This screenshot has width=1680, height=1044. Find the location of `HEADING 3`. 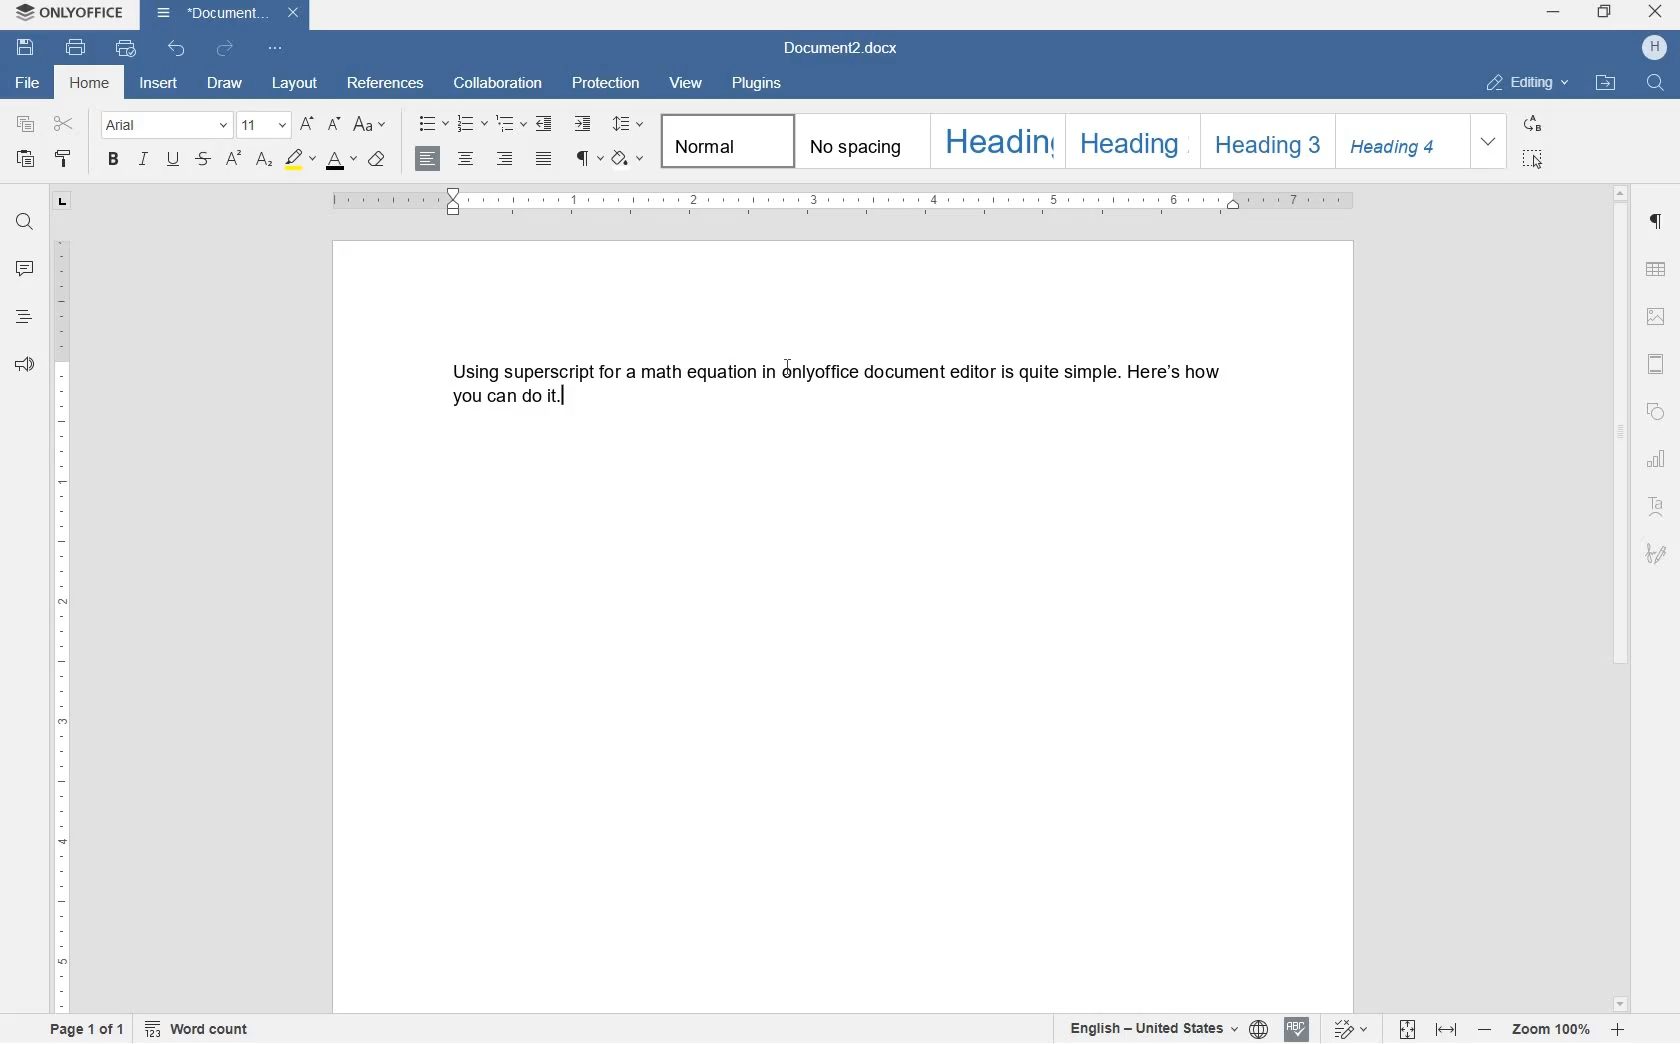

HEADING 3 is located at coordinates (1265, 140).